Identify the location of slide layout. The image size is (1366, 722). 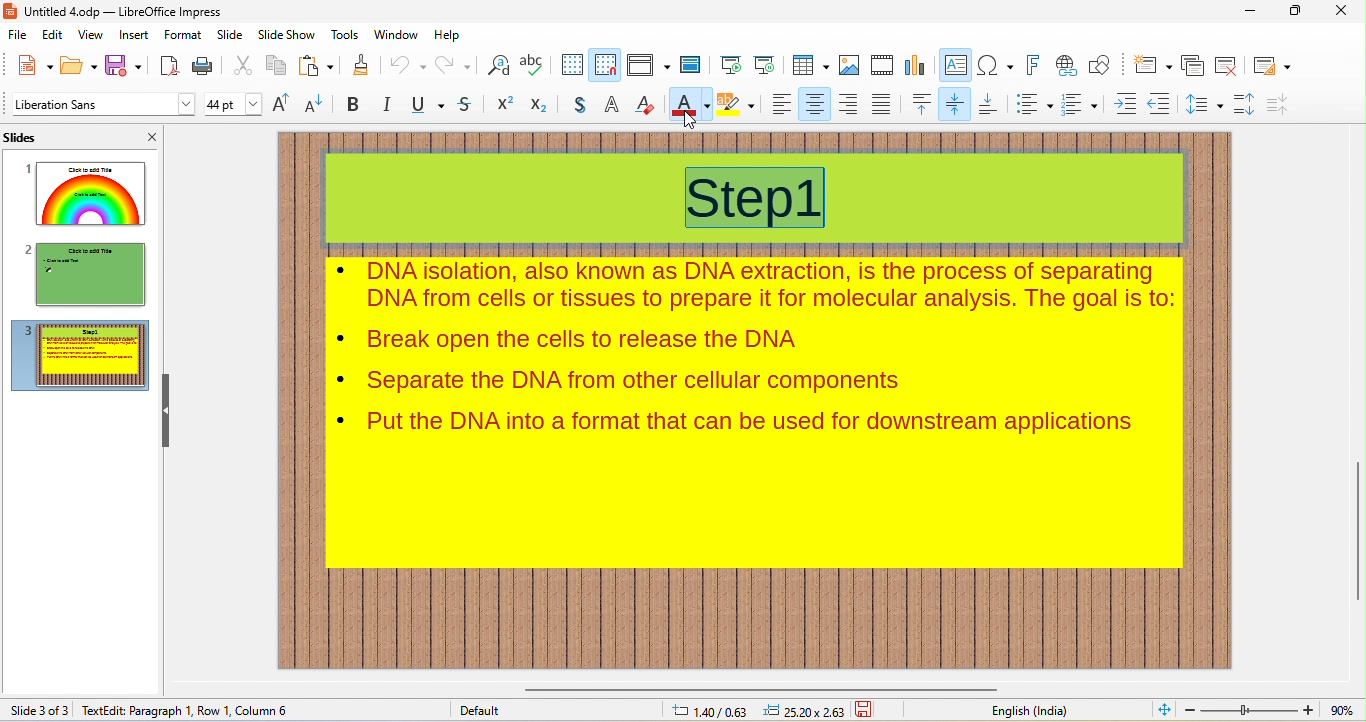
(1272, 66).